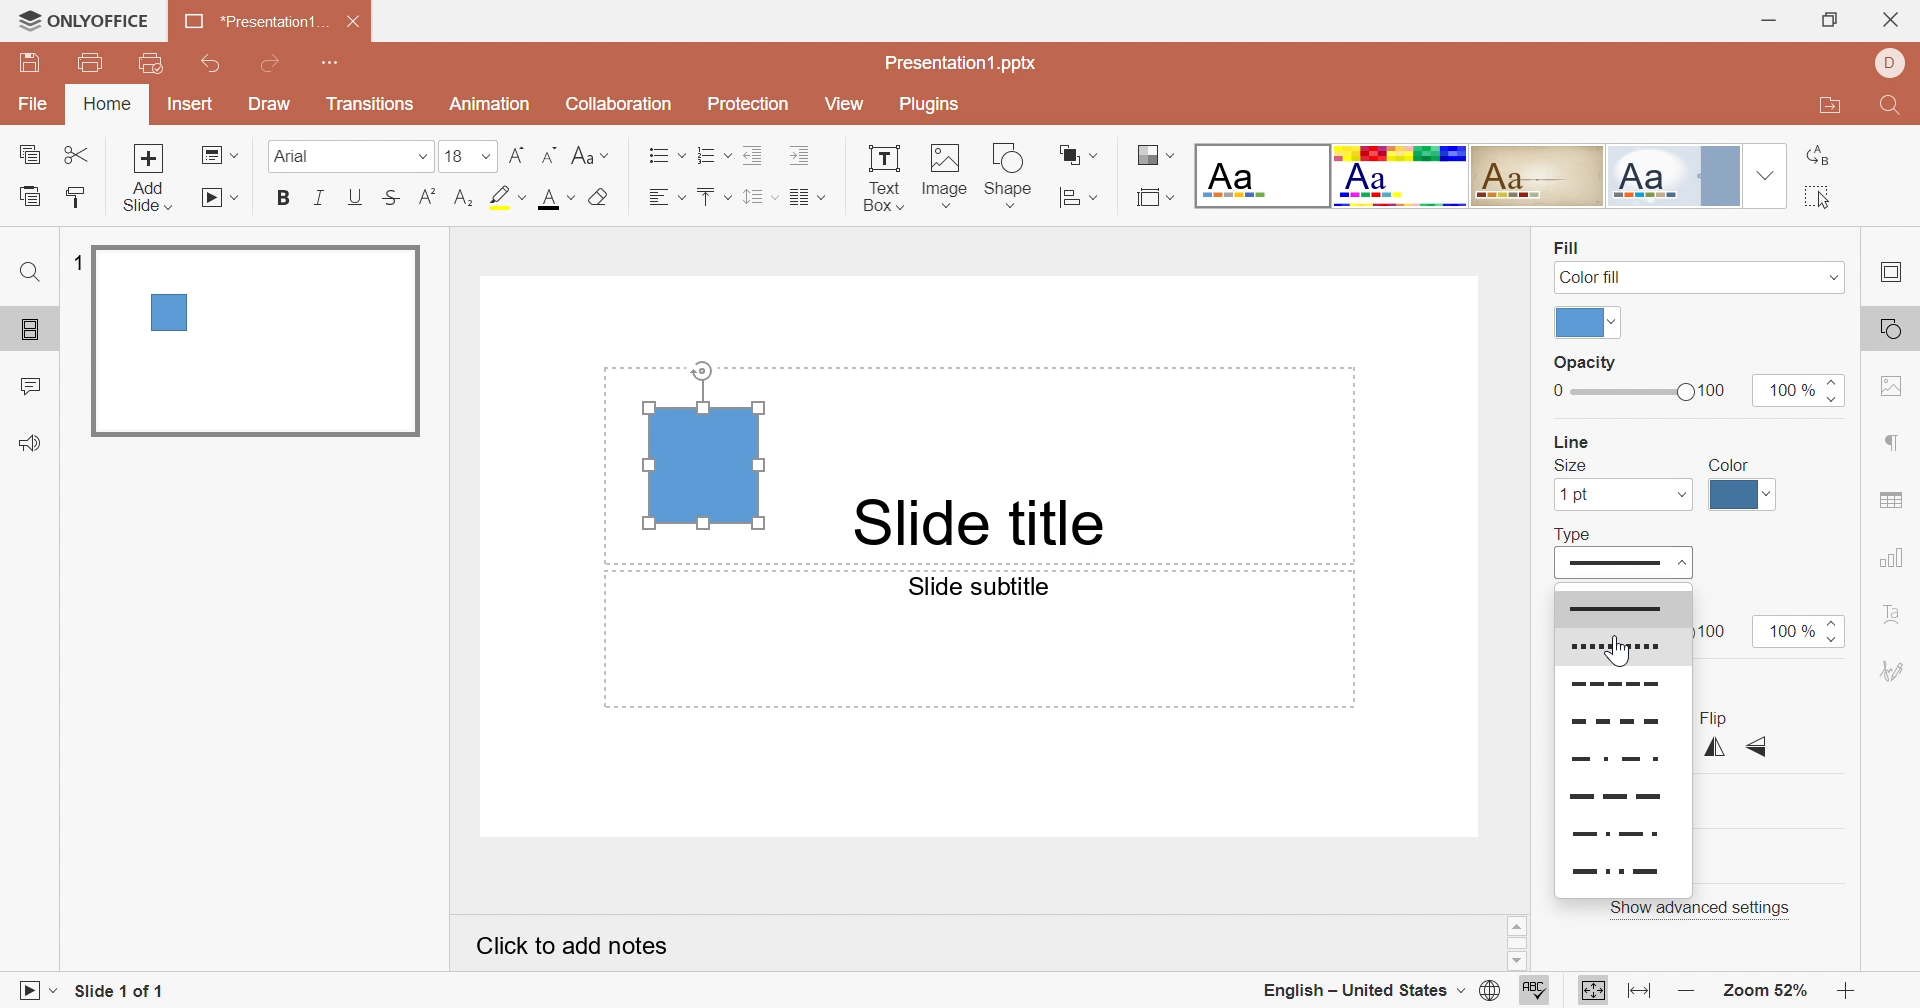  What do you see at coordinates (1616, 722) in the screenshot?
I see `Line` at bounding box center [1616, 722].